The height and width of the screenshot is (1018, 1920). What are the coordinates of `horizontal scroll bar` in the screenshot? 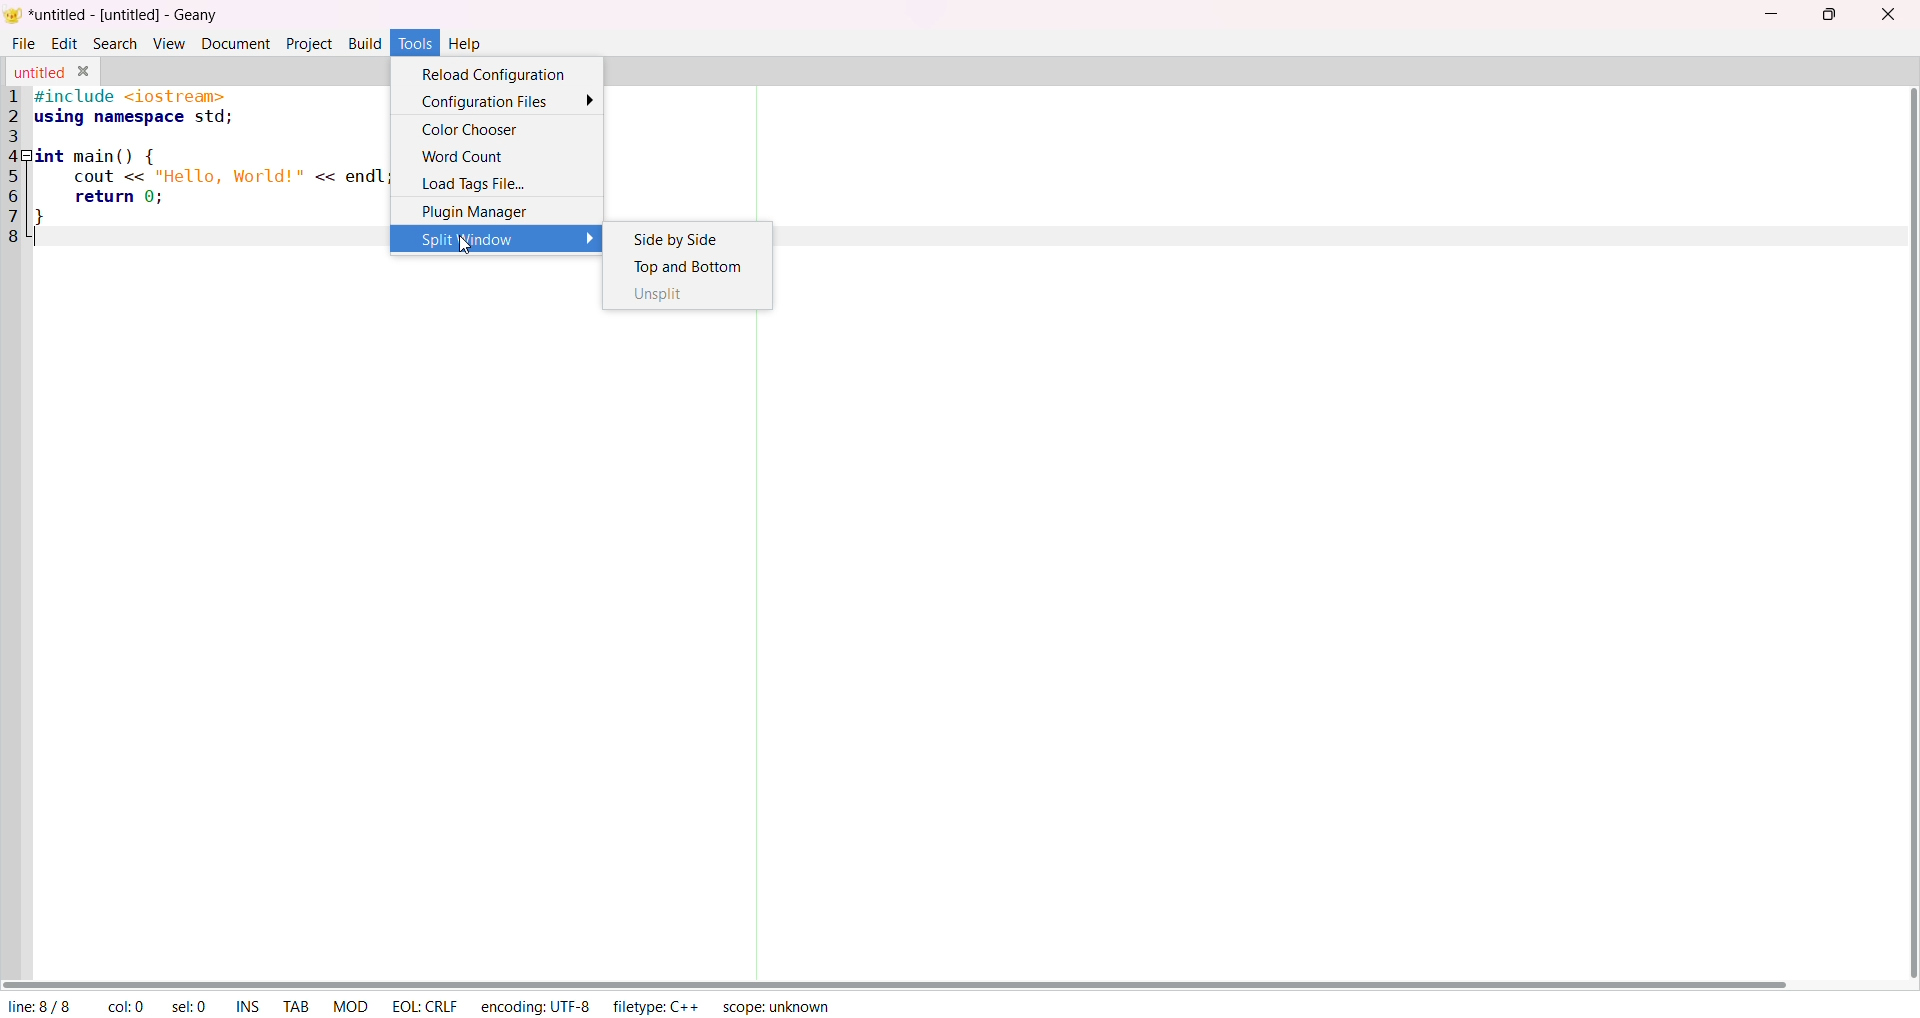 It's located at (904, 981).